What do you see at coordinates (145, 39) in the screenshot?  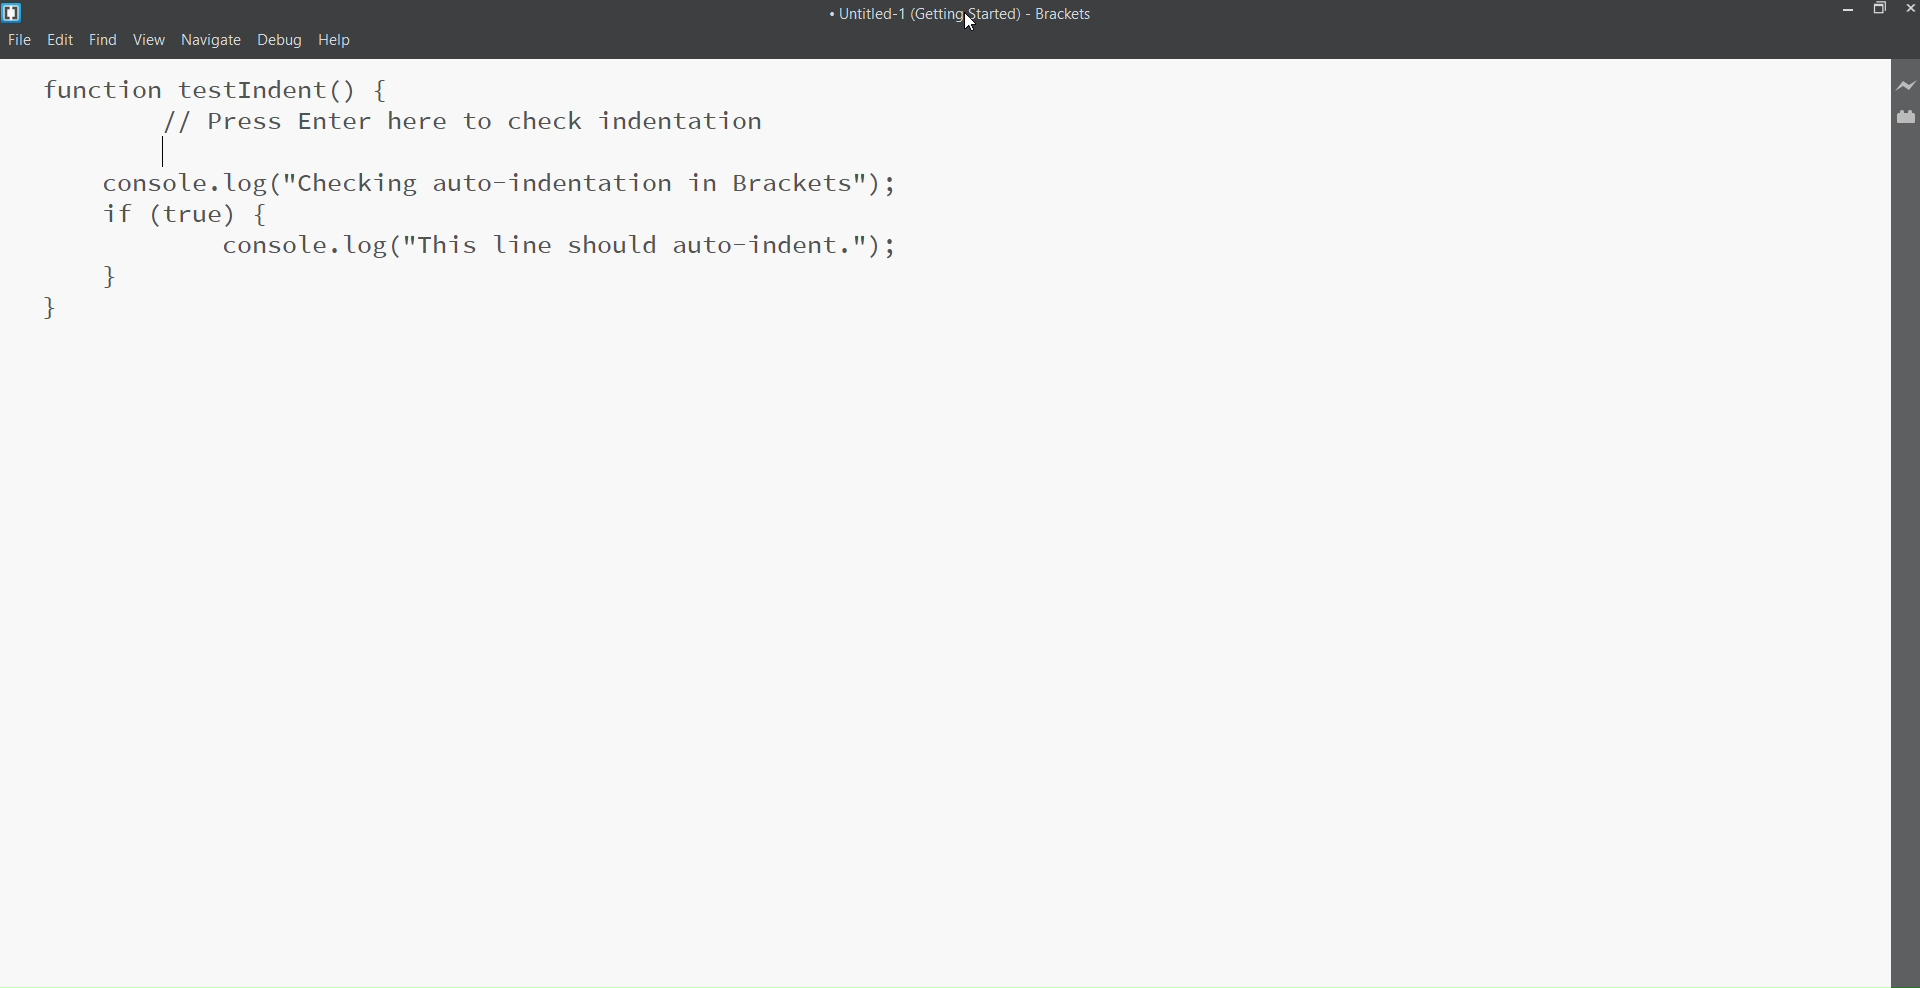 I see `View` at bounding box center [145, 39].